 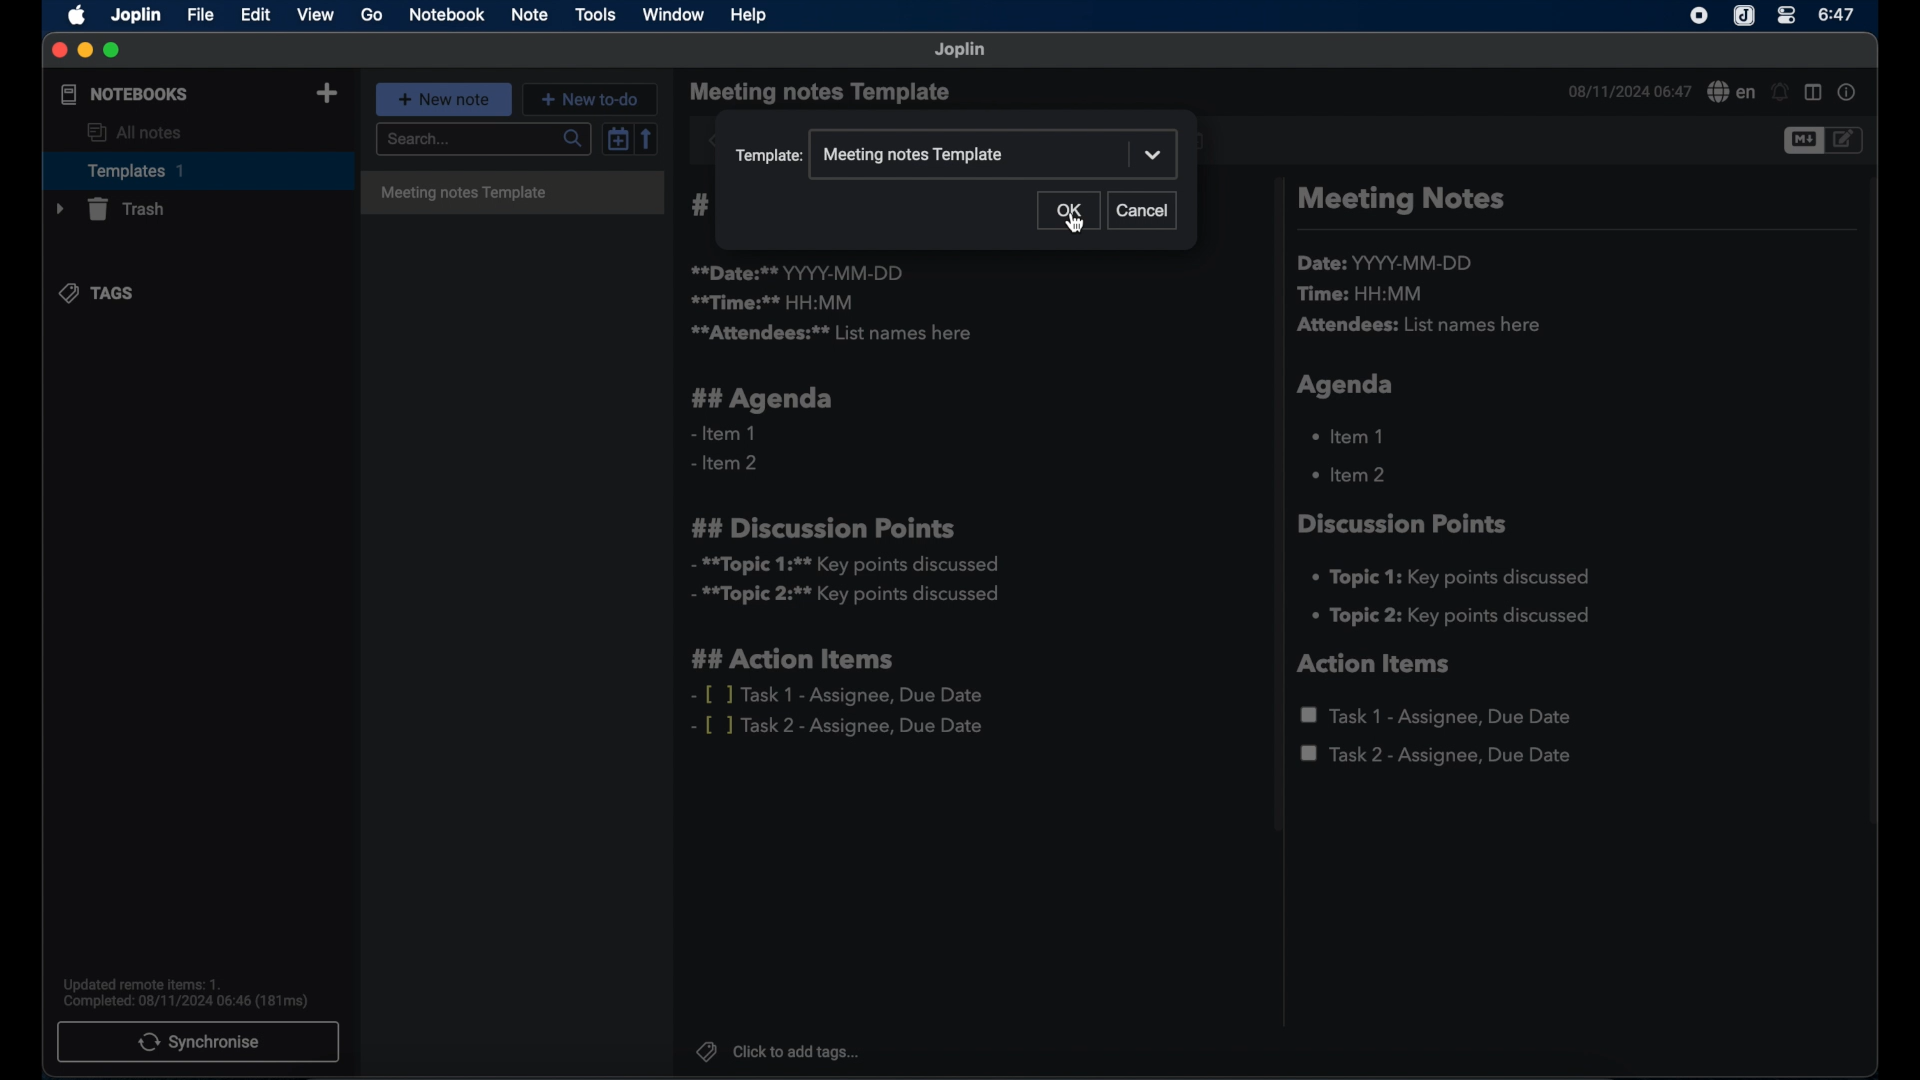 What do you see at coordinates (1375, 664) in the screenshot?
I see `action items` at bounding box center [1375, 664].